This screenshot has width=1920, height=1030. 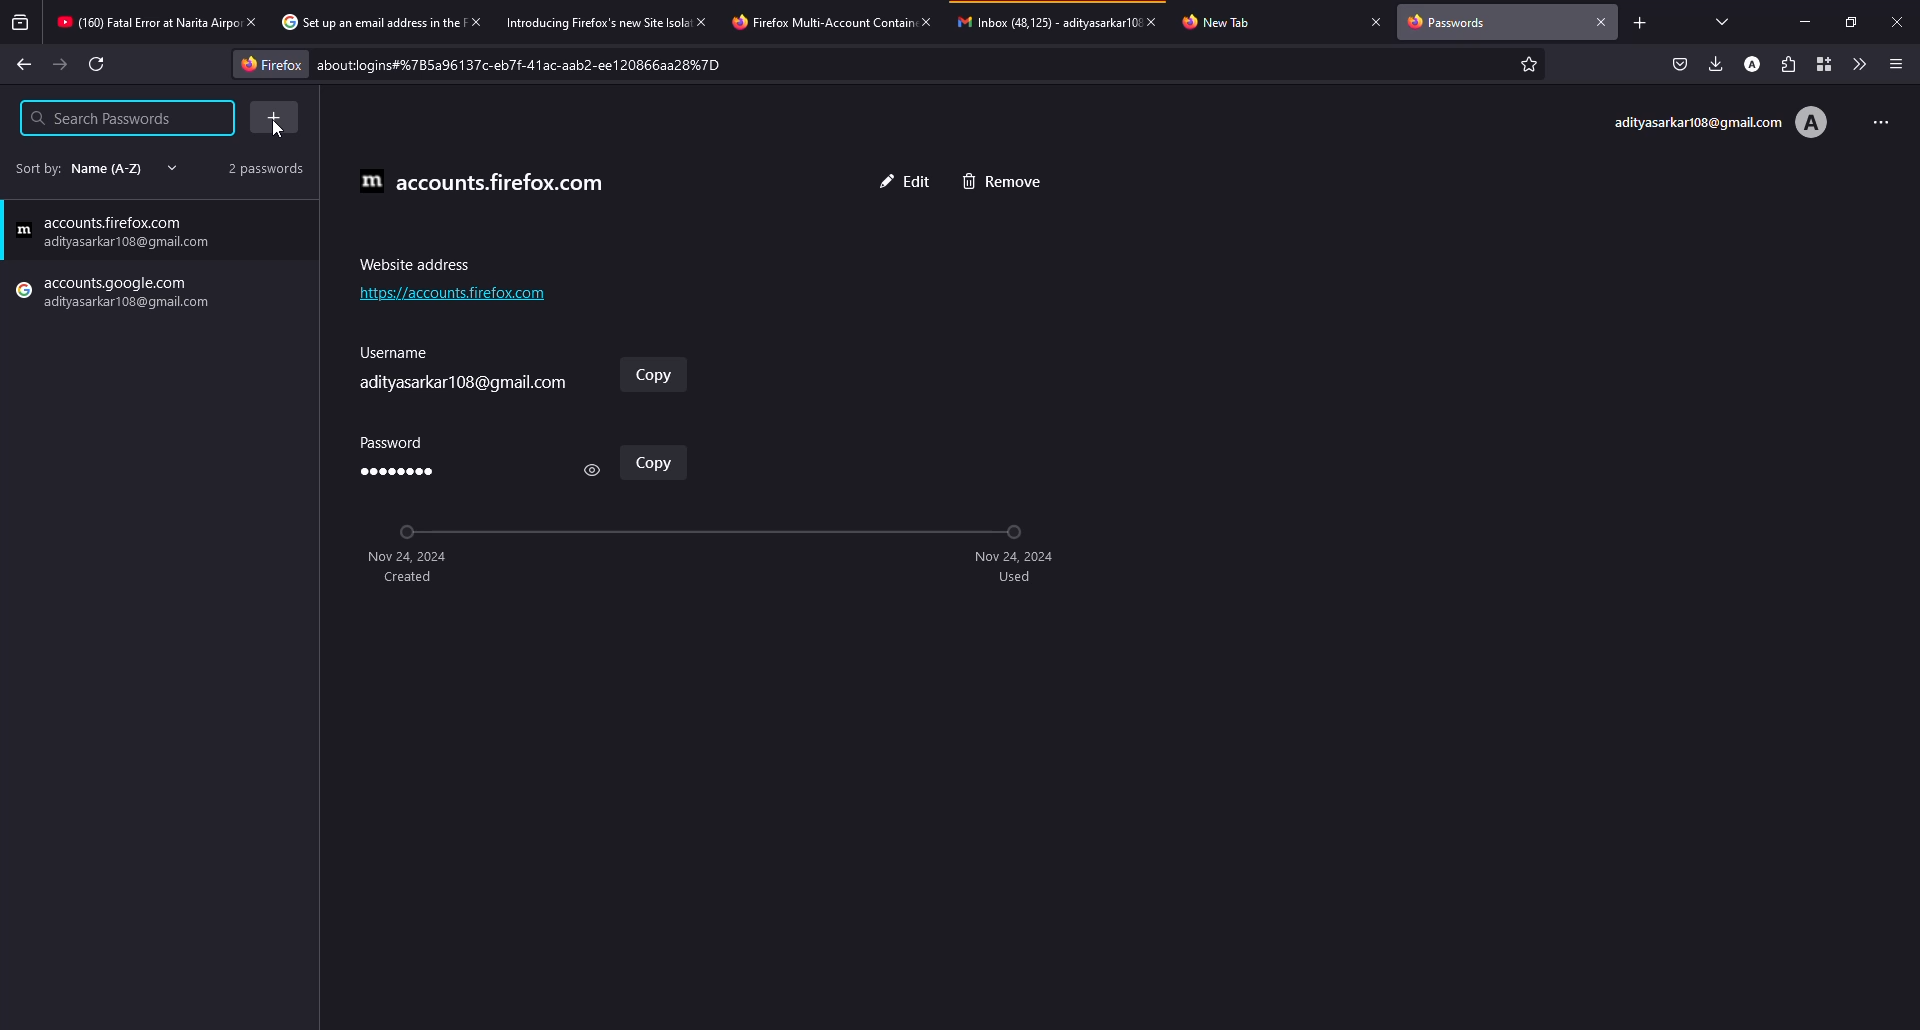 What do you see at coordinates (402, 474) in the screenshot?
I see `password` at bounding box center [402, 474].